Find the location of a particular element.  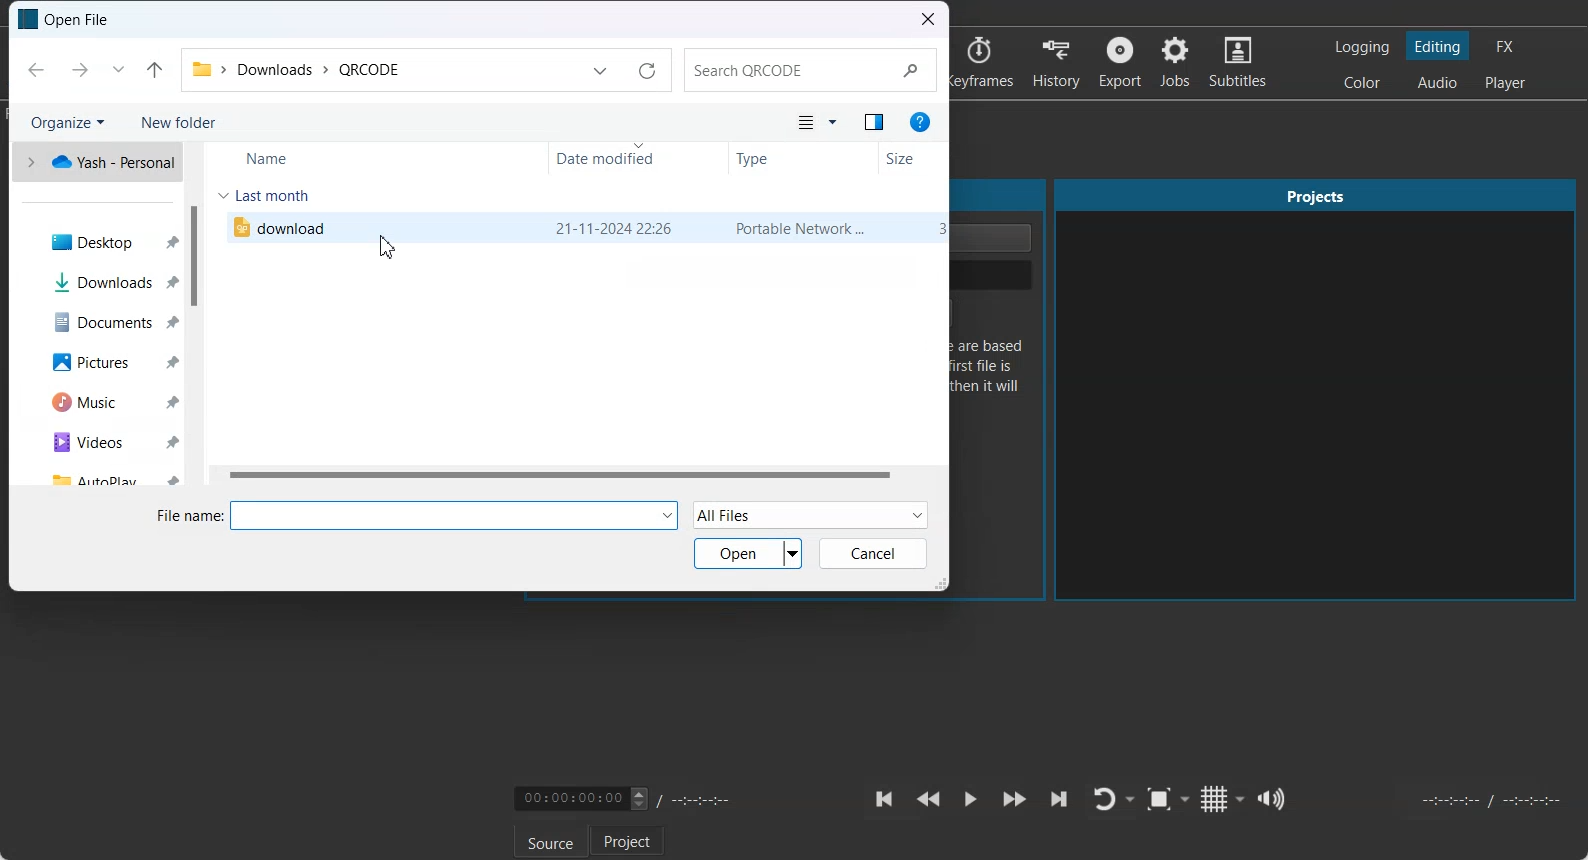

Video Timing adjuster is located at coordinates (582, 799).